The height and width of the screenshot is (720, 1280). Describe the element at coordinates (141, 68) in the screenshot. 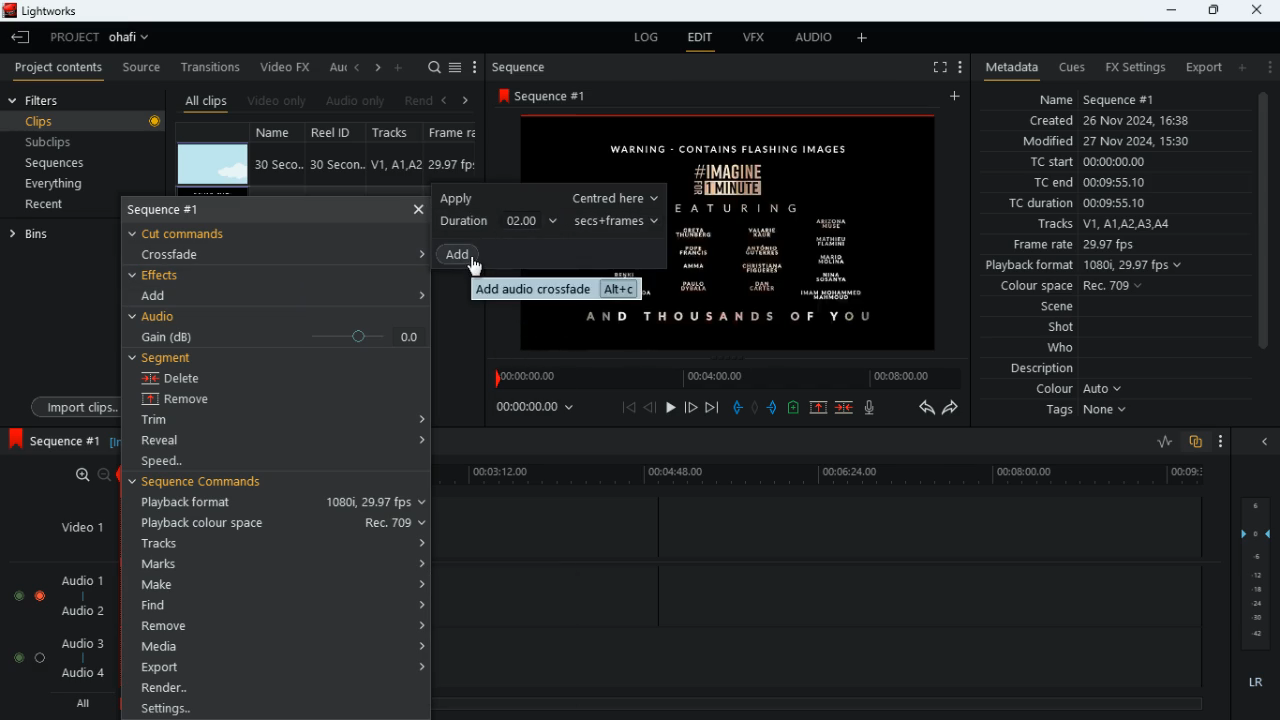

I see `source` at that location.